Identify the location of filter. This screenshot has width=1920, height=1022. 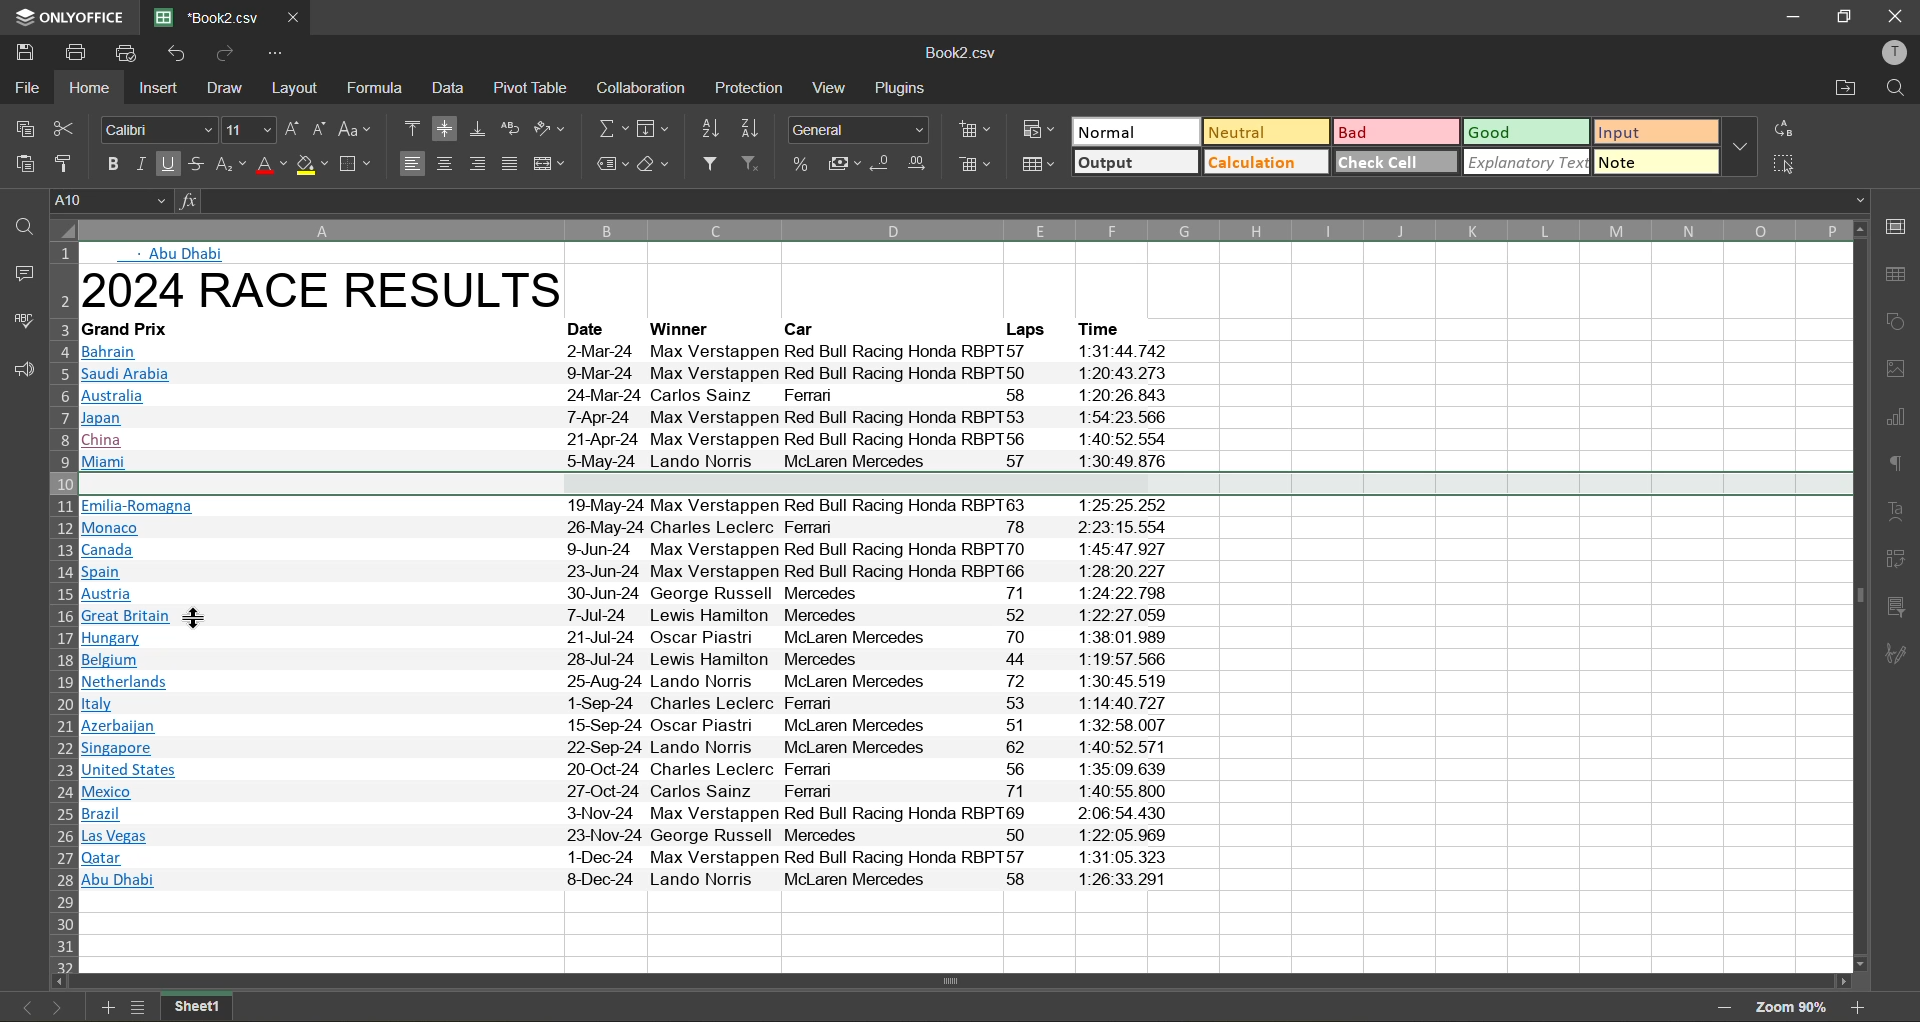
(708, 165).